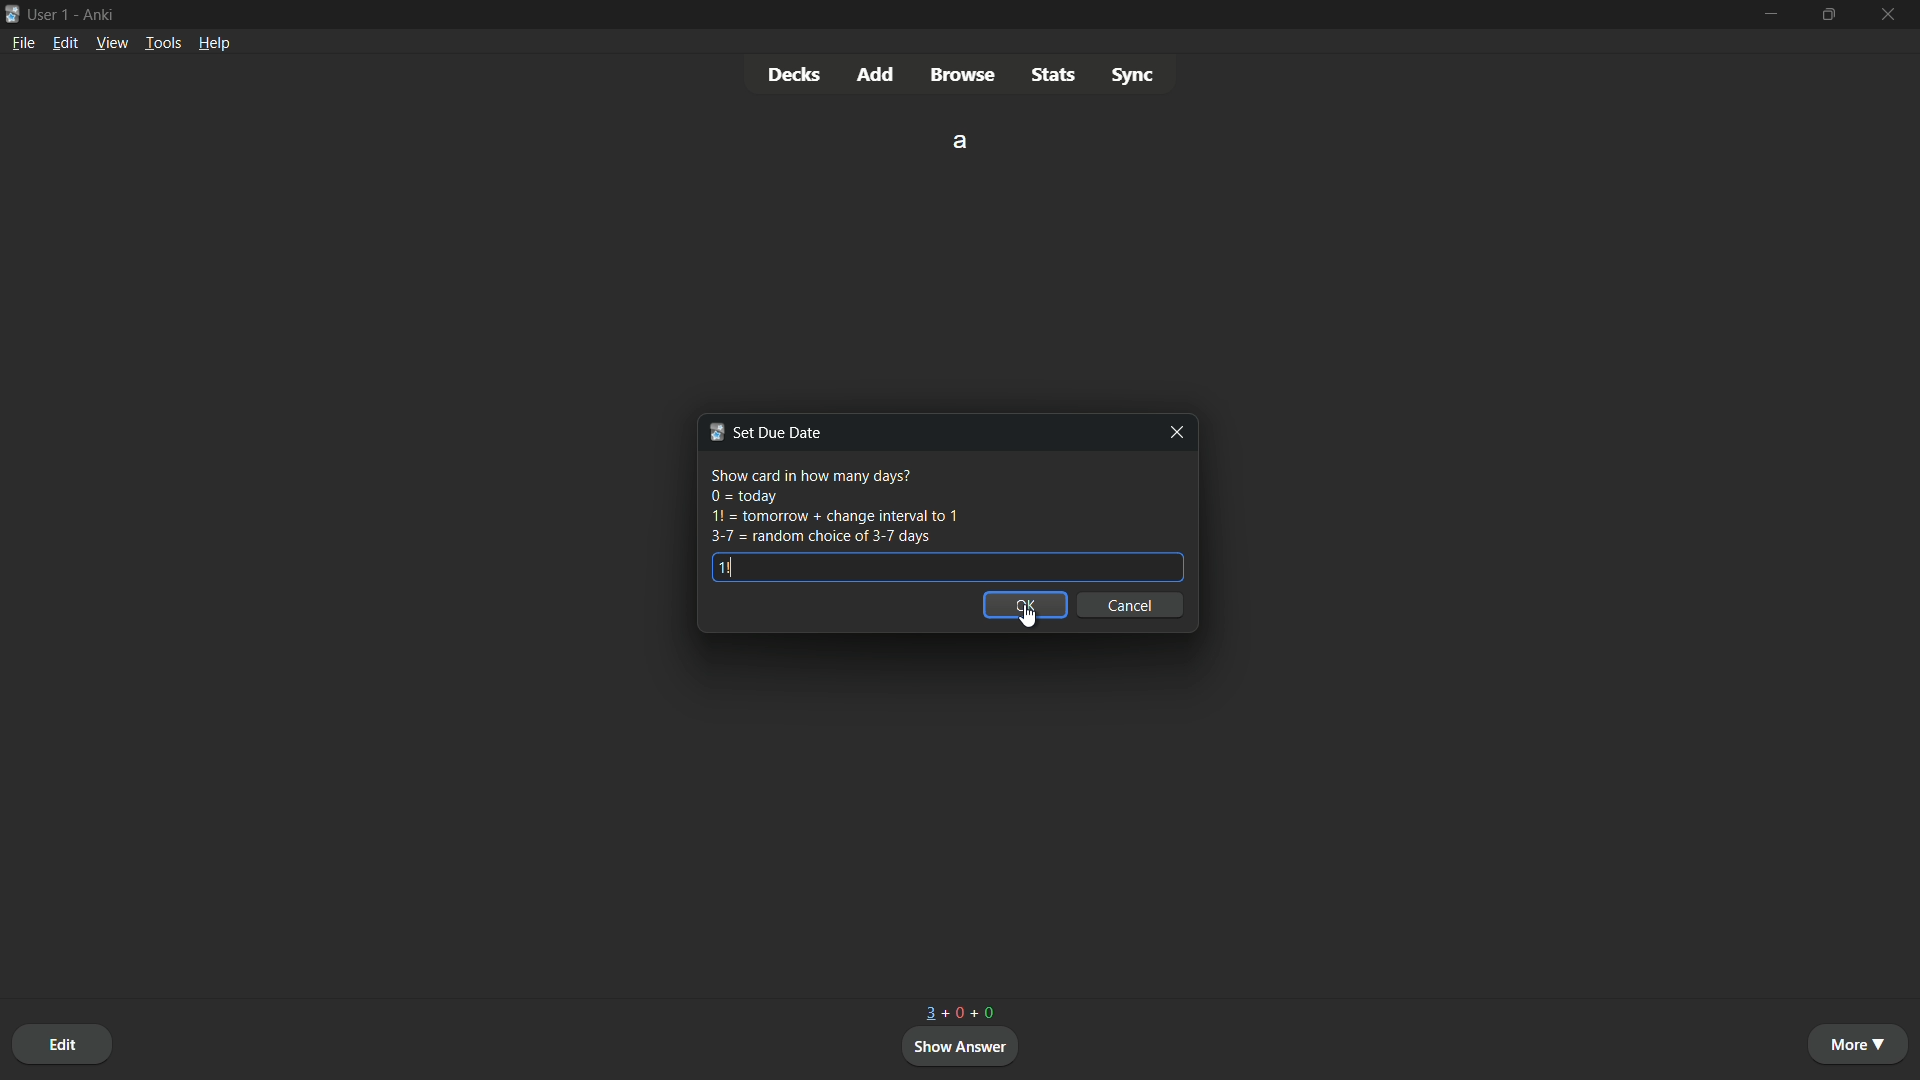 This screenshot has height=1080, width=1920. What do you see at coordinates (100, 16) in the screenshot?
I see `app name` at bounding box center [100, 16].